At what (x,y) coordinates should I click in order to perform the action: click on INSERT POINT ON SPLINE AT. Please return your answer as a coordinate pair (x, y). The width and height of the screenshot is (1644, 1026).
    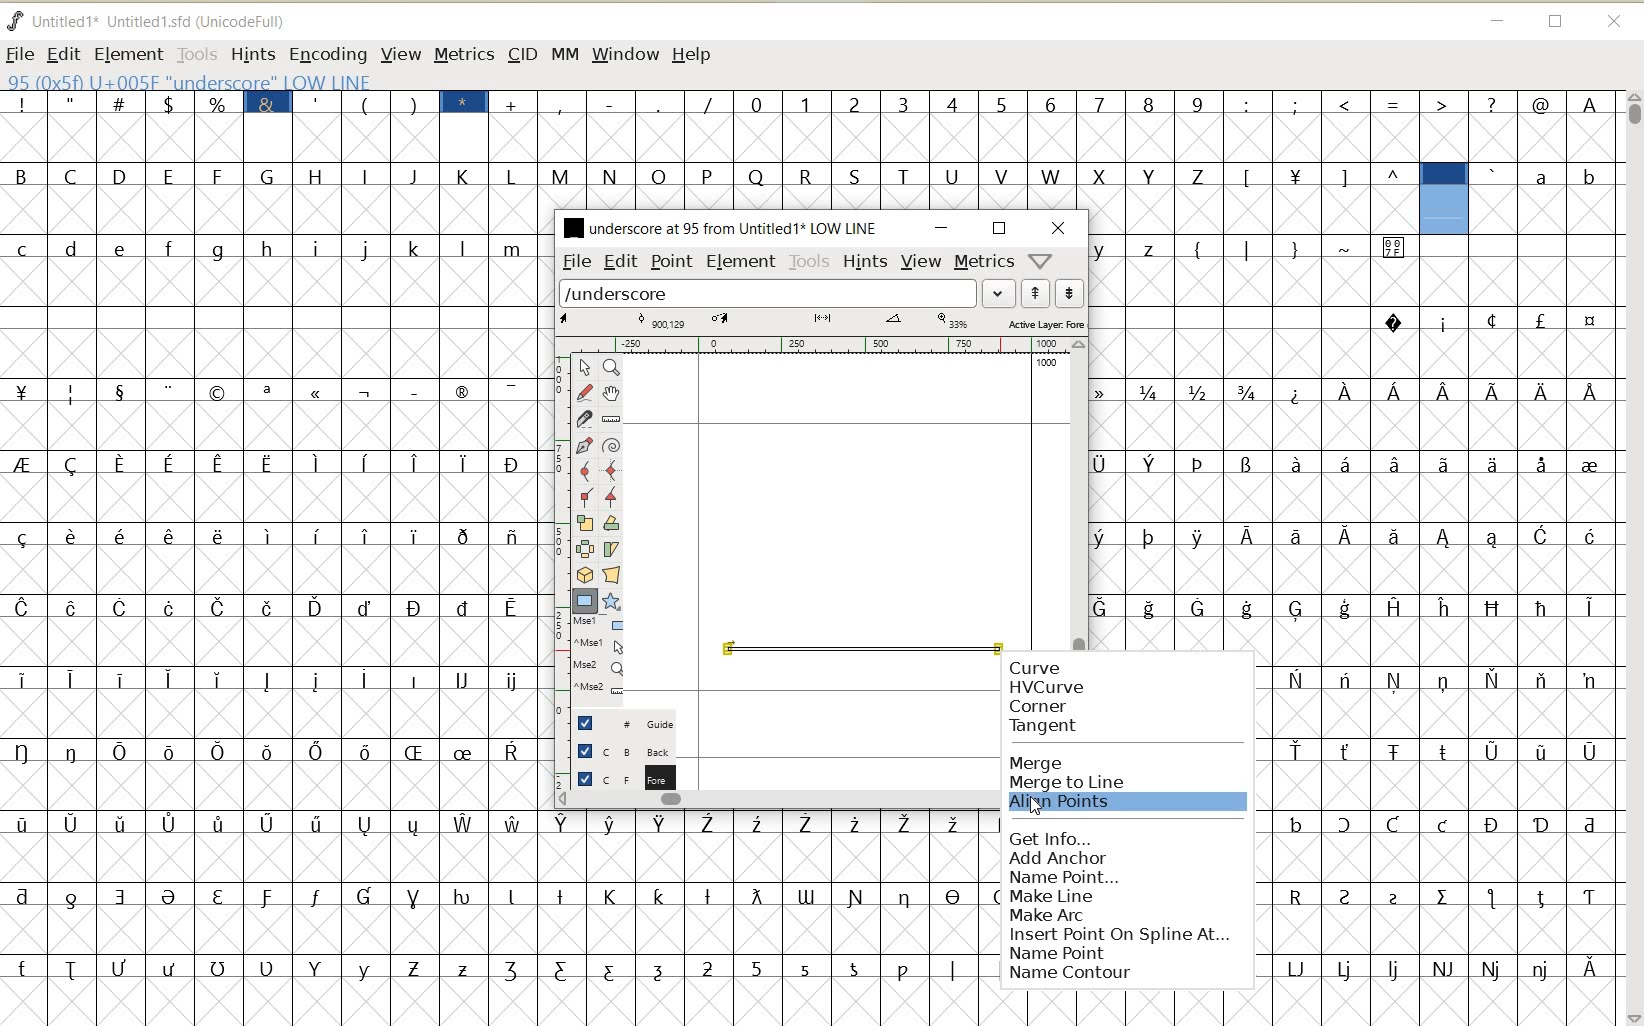
    Looking at the image, I should click on (1117, 934).